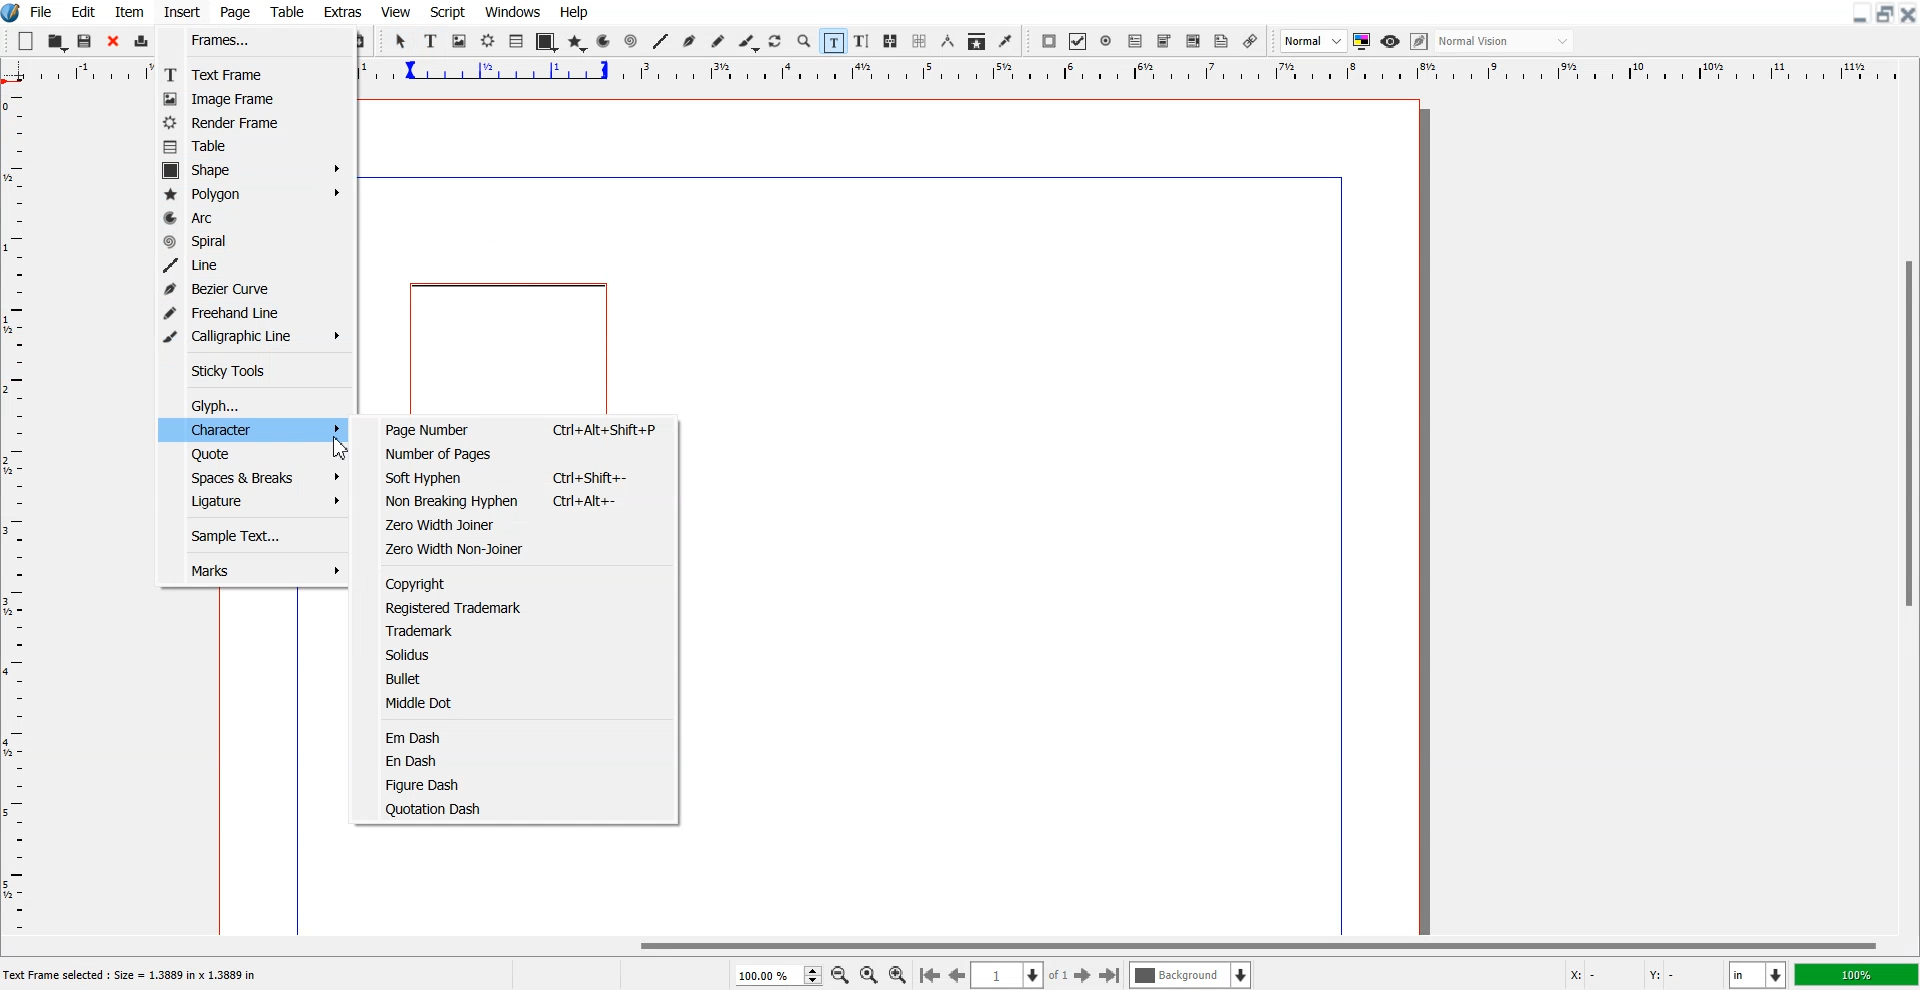 The width and height of the screenshot is (1920, 990). I want to click on Shape, so click(546, 42).